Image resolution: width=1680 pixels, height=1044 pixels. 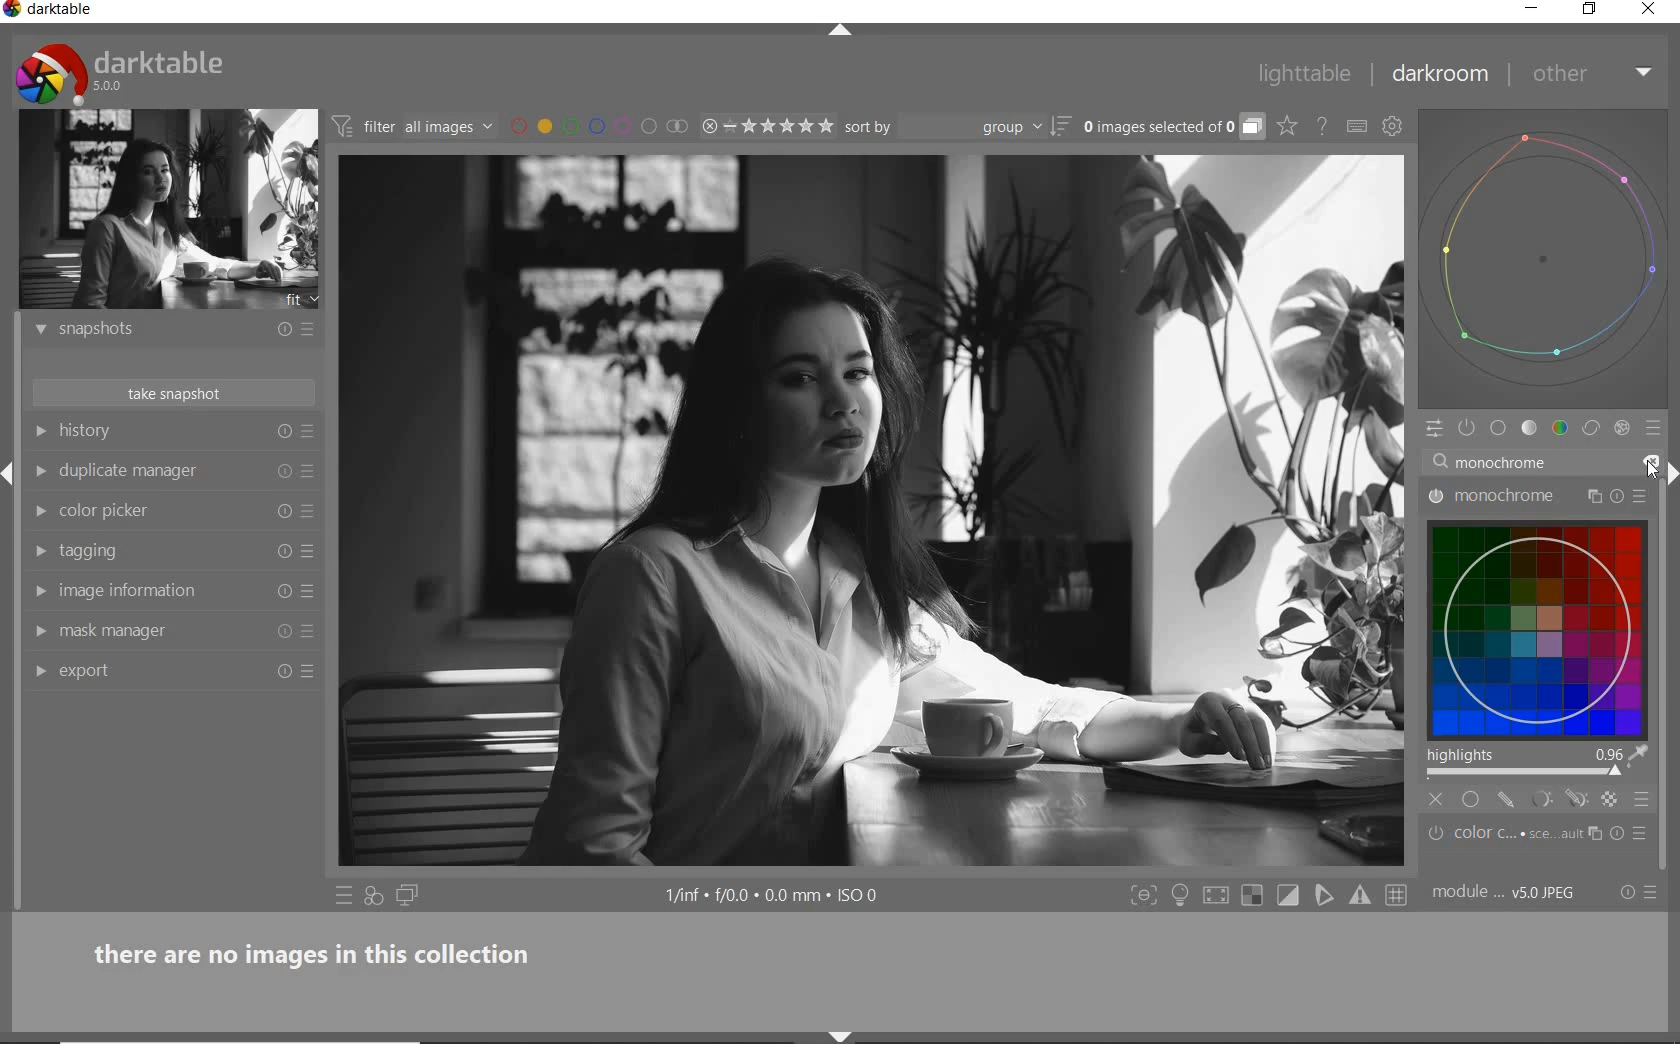 What do you see at coordinates (414, 129) in the screenshot?
I see `filter images based on their module order` at bounding box center [414, 129].